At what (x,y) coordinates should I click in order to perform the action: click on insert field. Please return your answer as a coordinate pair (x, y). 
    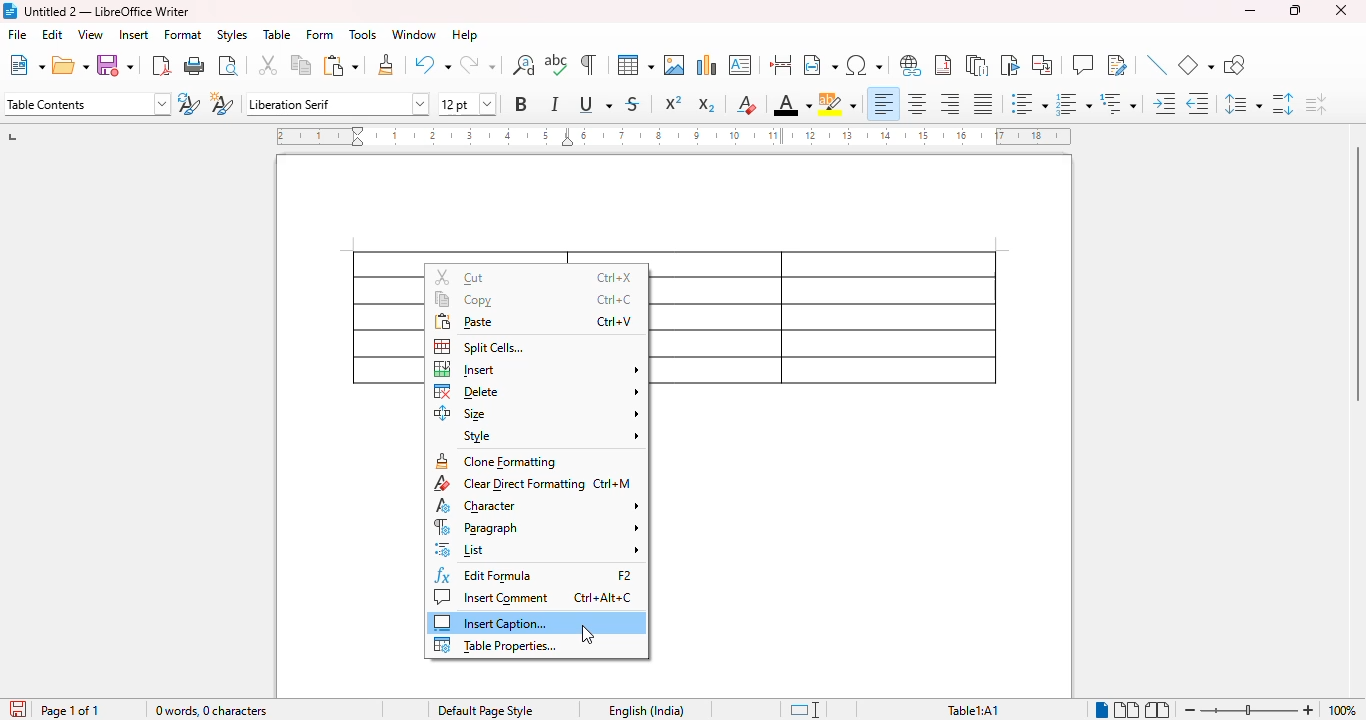
    Looking at the image, I should click on (821, 64).